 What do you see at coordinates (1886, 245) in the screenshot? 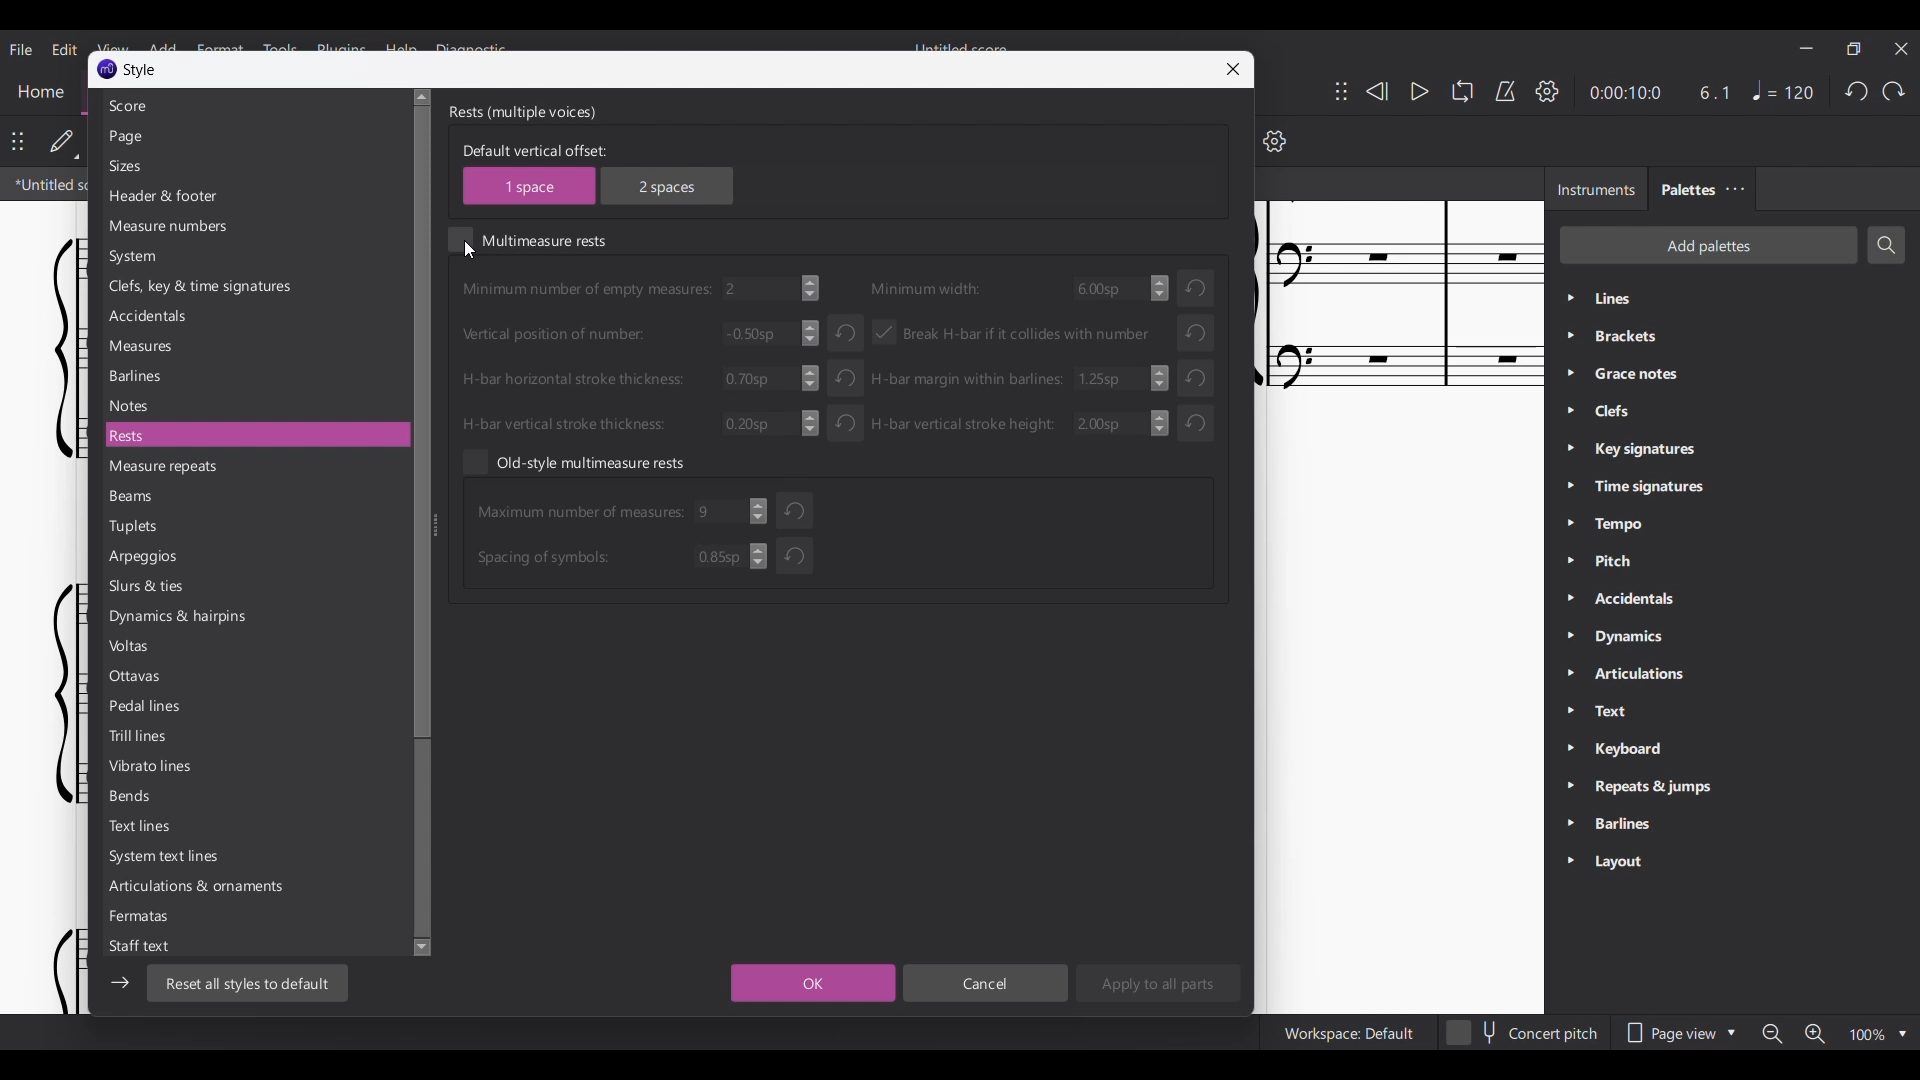
I see `Search palettes` at bounding box center [1886, 245].